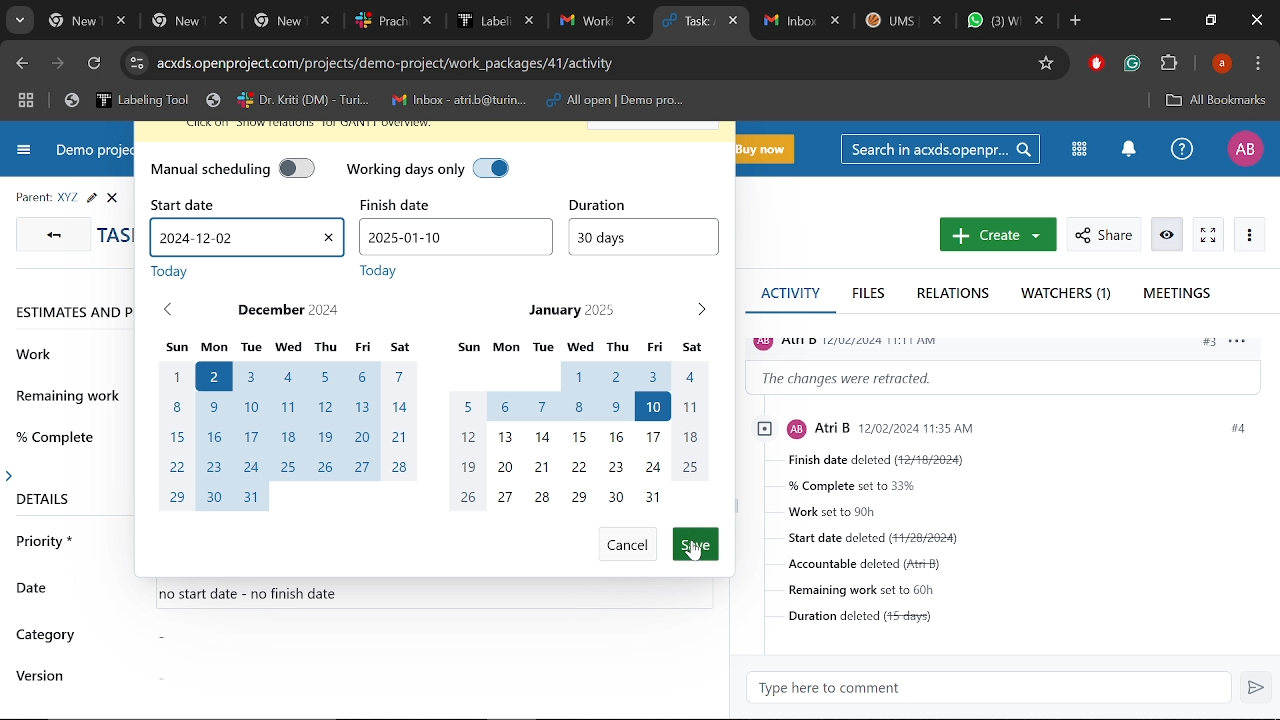  Describe the element at coordinates (1096, 63) in the screenshot. I see `Addblock` at that location.